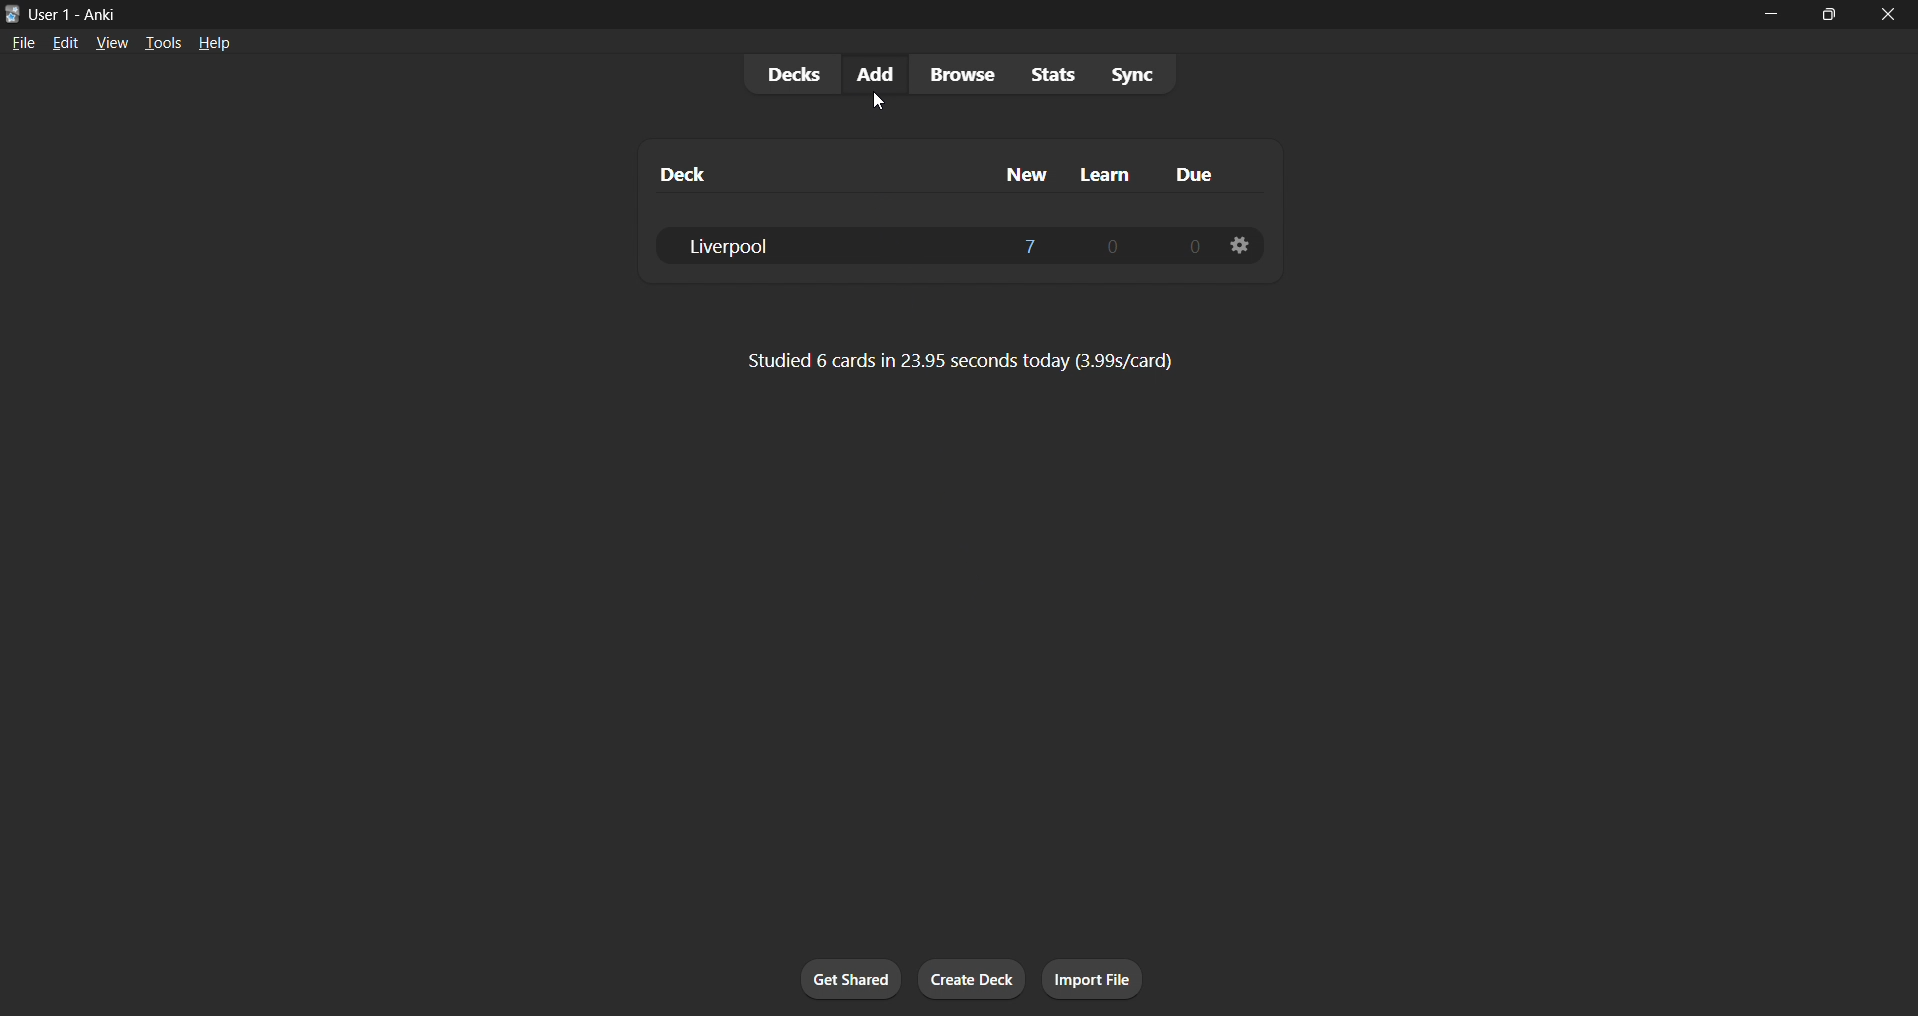 This screenshot has width=1918, height=1016. Describe the element at coordinates (853, 980) in the screenshot. I see `get shared` at that location.